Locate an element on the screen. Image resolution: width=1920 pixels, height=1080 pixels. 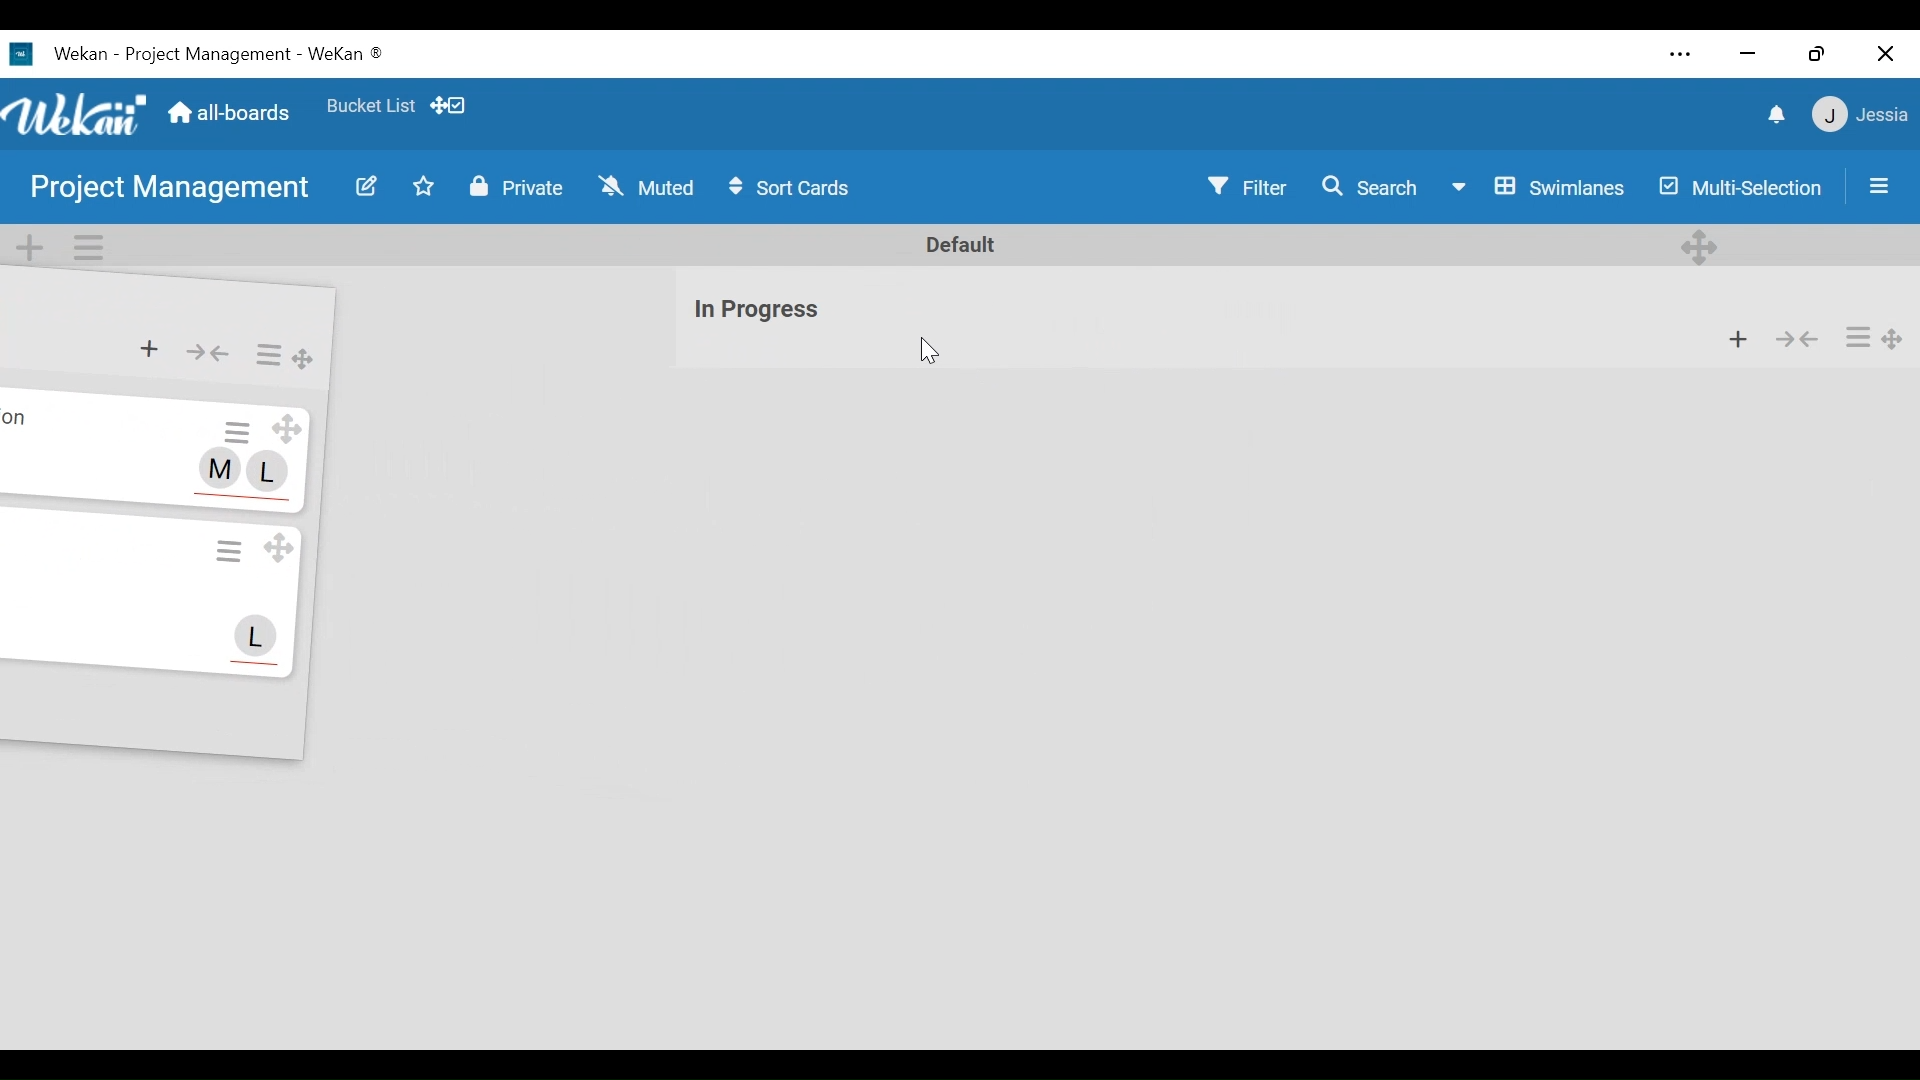
Add Swimlane is located at coordinates (28, 247).